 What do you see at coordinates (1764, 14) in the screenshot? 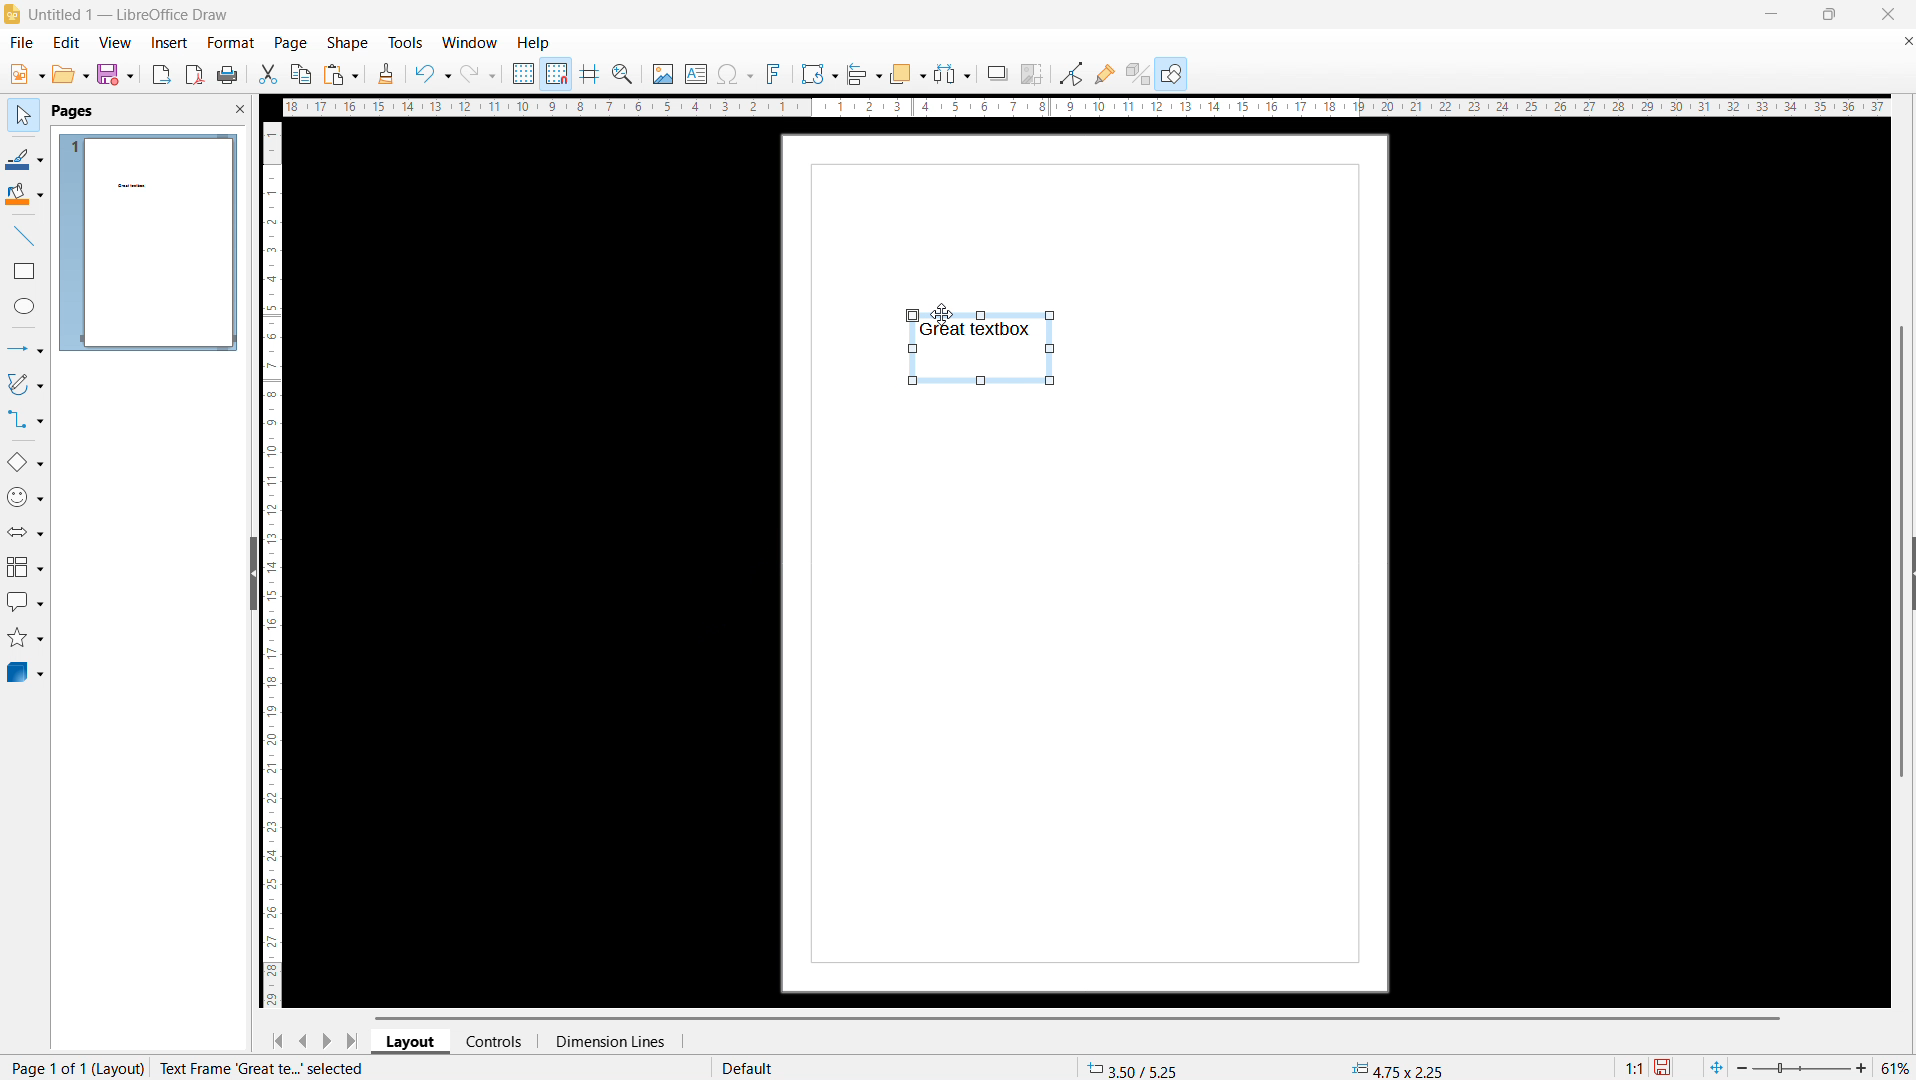
I see `minimise ` at bounding box center [1764, 14].